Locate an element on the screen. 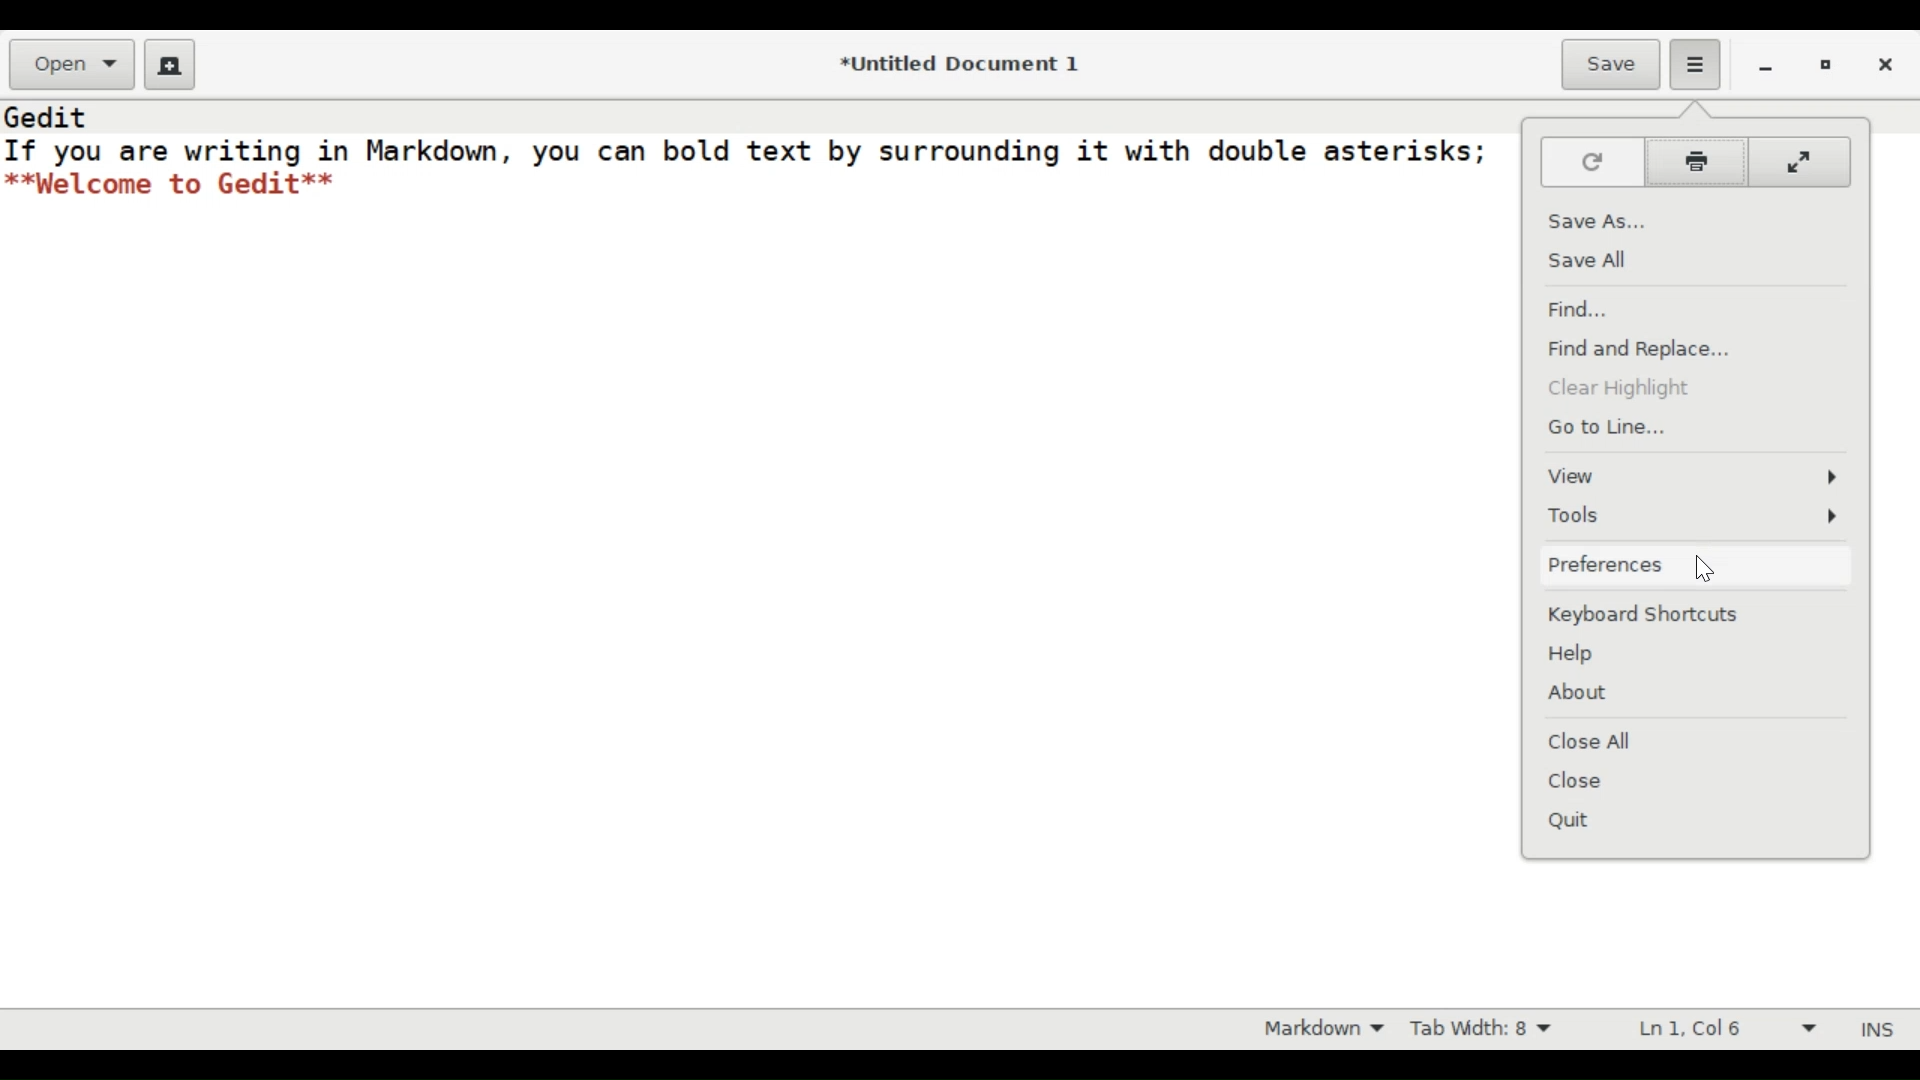  Cursor is located at coordinates (1707, 568).